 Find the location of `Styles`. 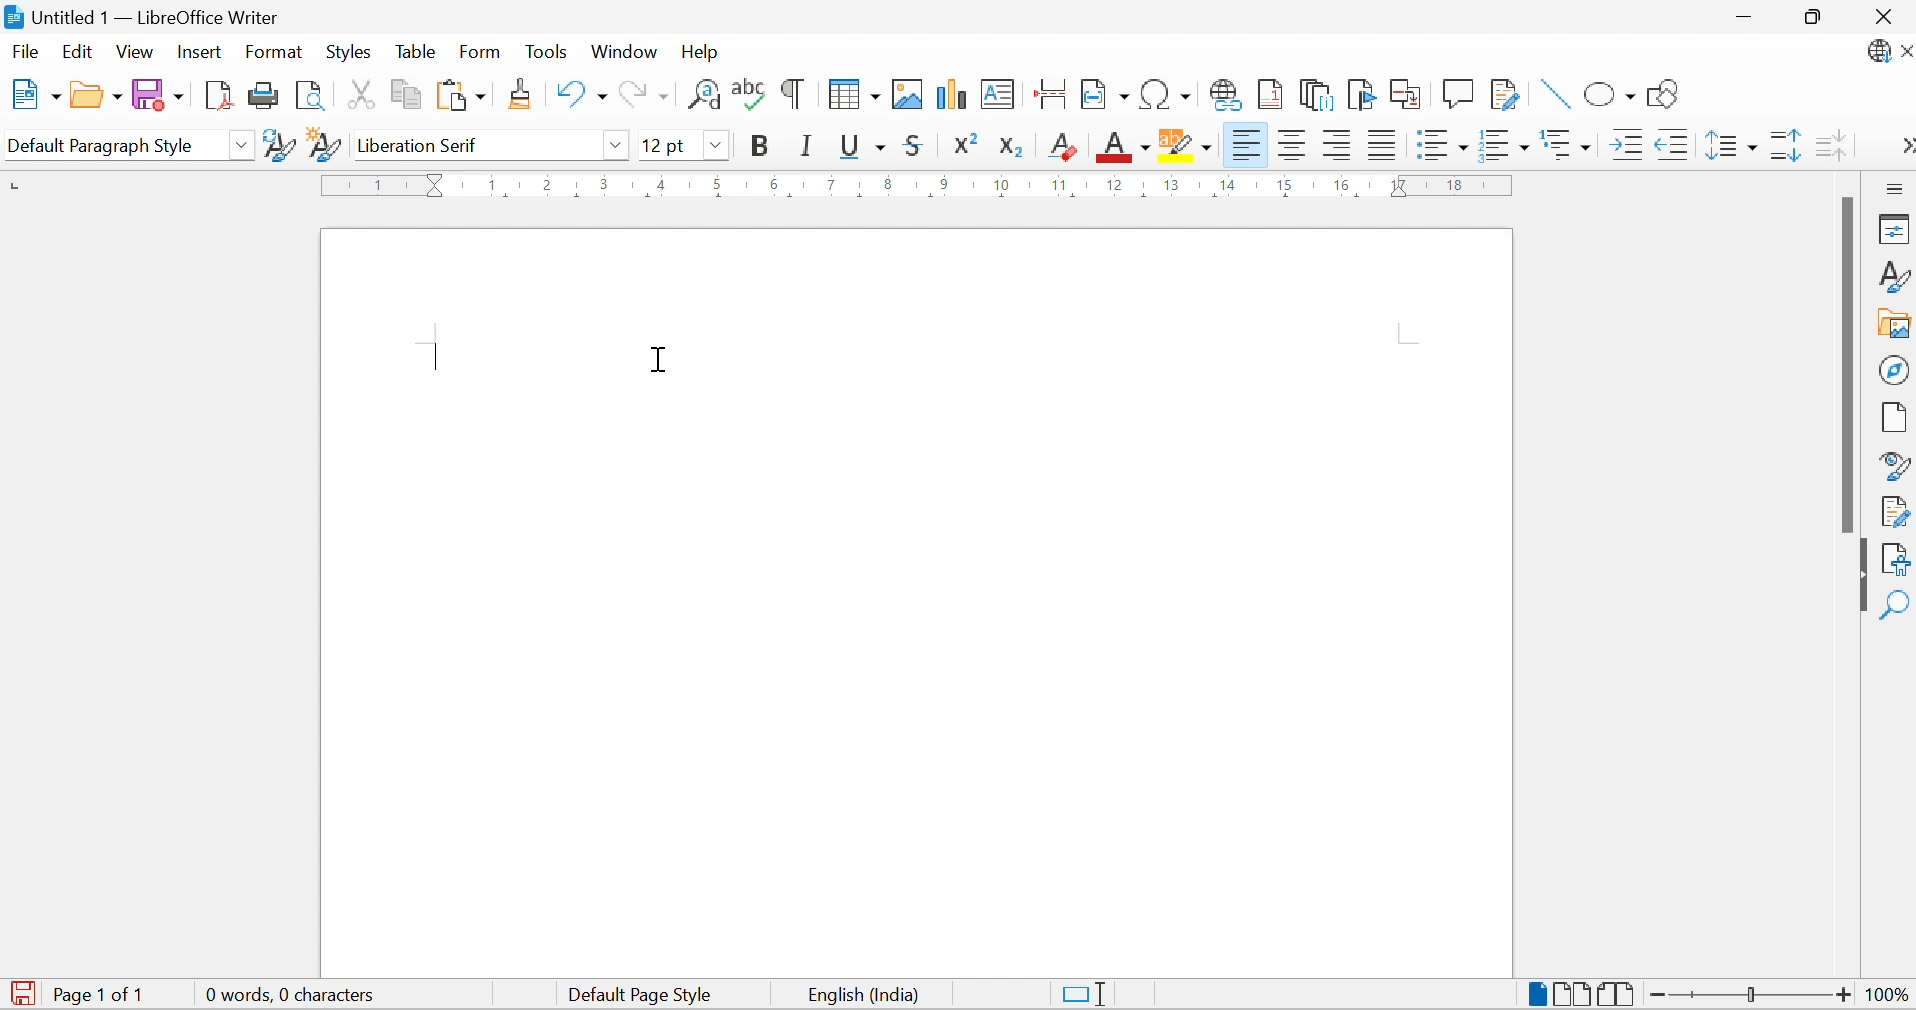

Styles is located at coordinates (347, 51).